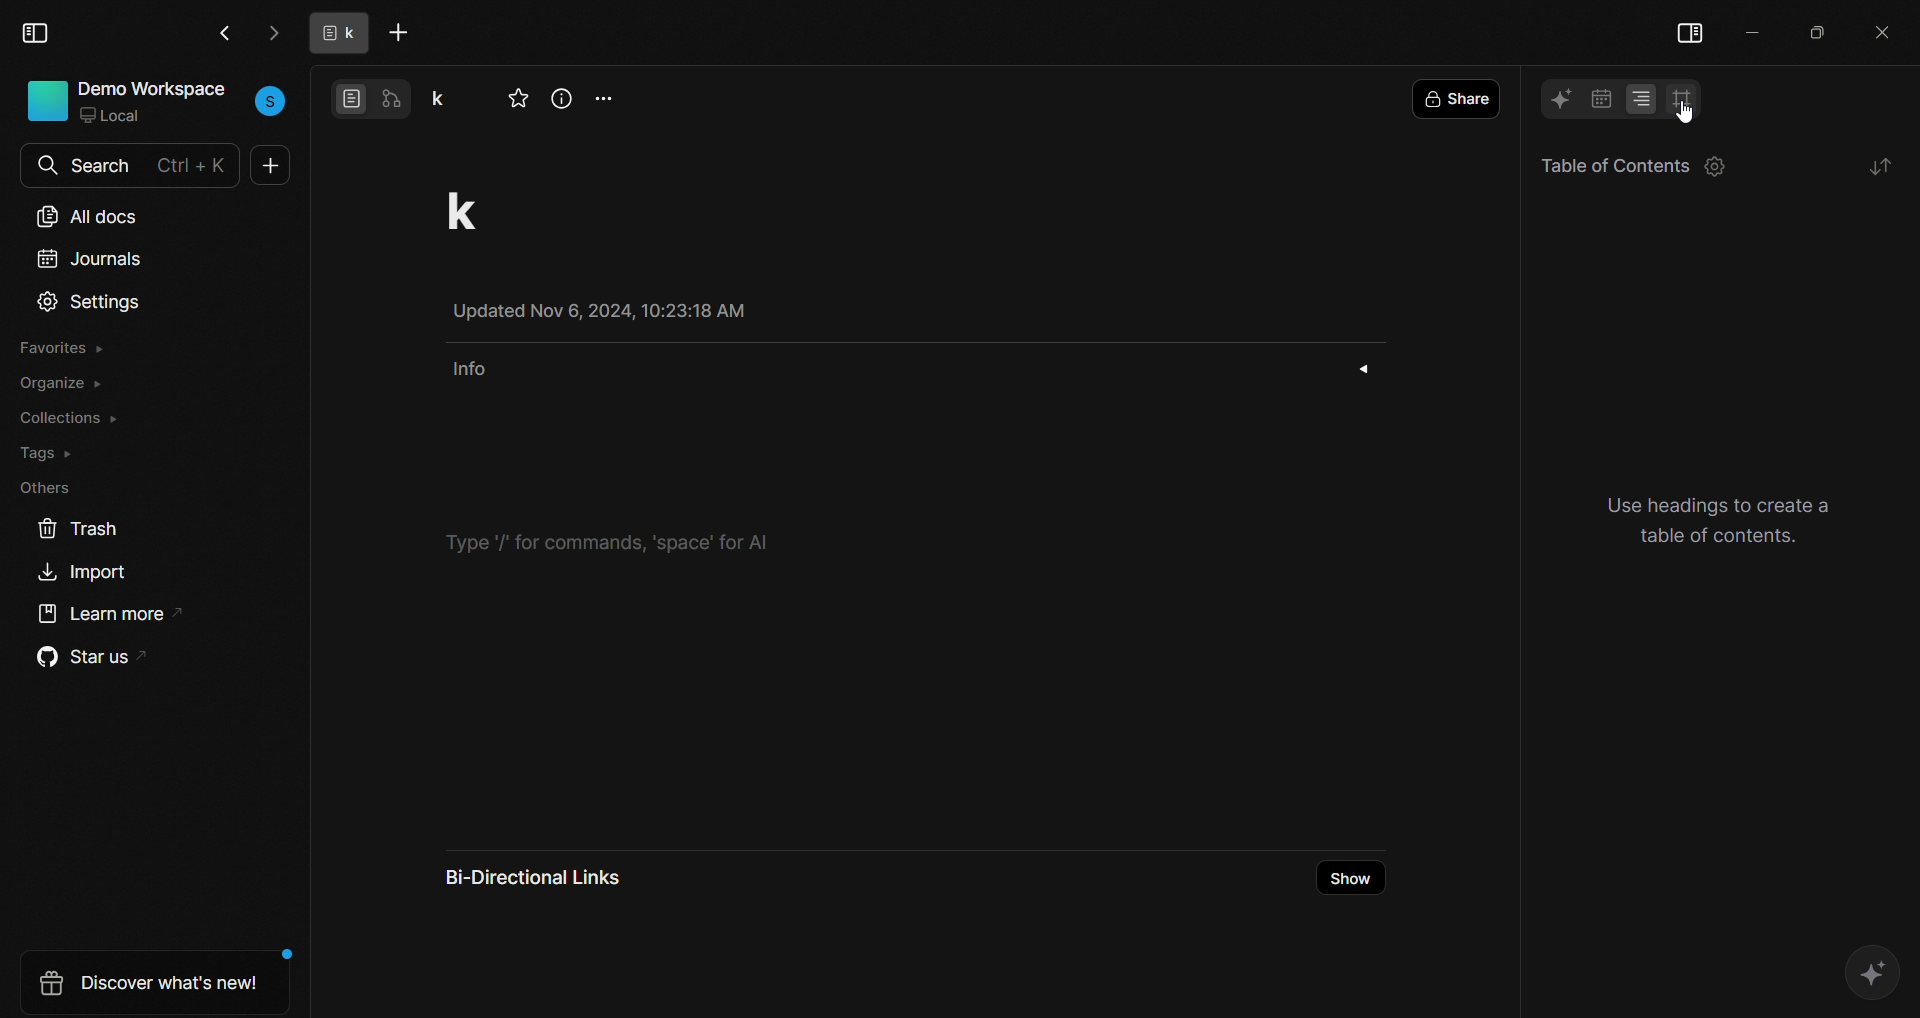  What do you see at coordinates (350, 97) in the screenshot?
I see `page view` at bounding box center [350, 97].